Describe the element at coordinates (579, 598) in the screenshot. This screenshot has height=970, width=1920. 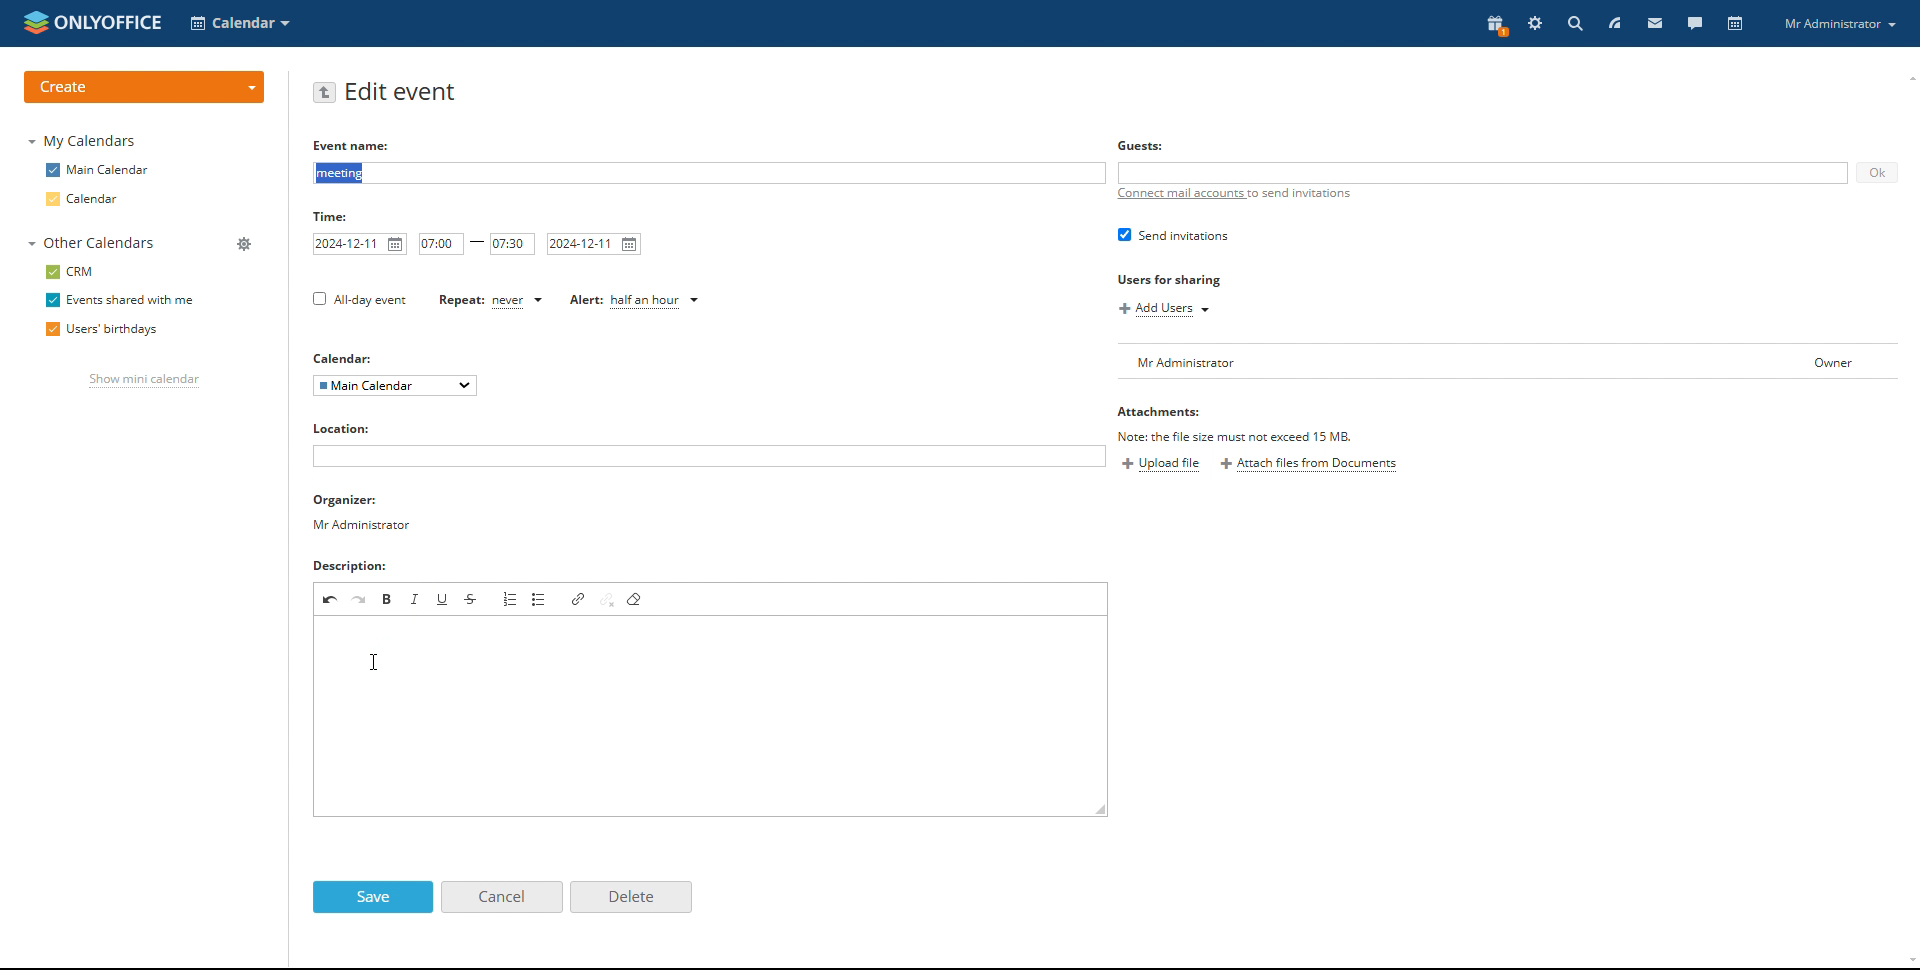
I see `link` at that location.